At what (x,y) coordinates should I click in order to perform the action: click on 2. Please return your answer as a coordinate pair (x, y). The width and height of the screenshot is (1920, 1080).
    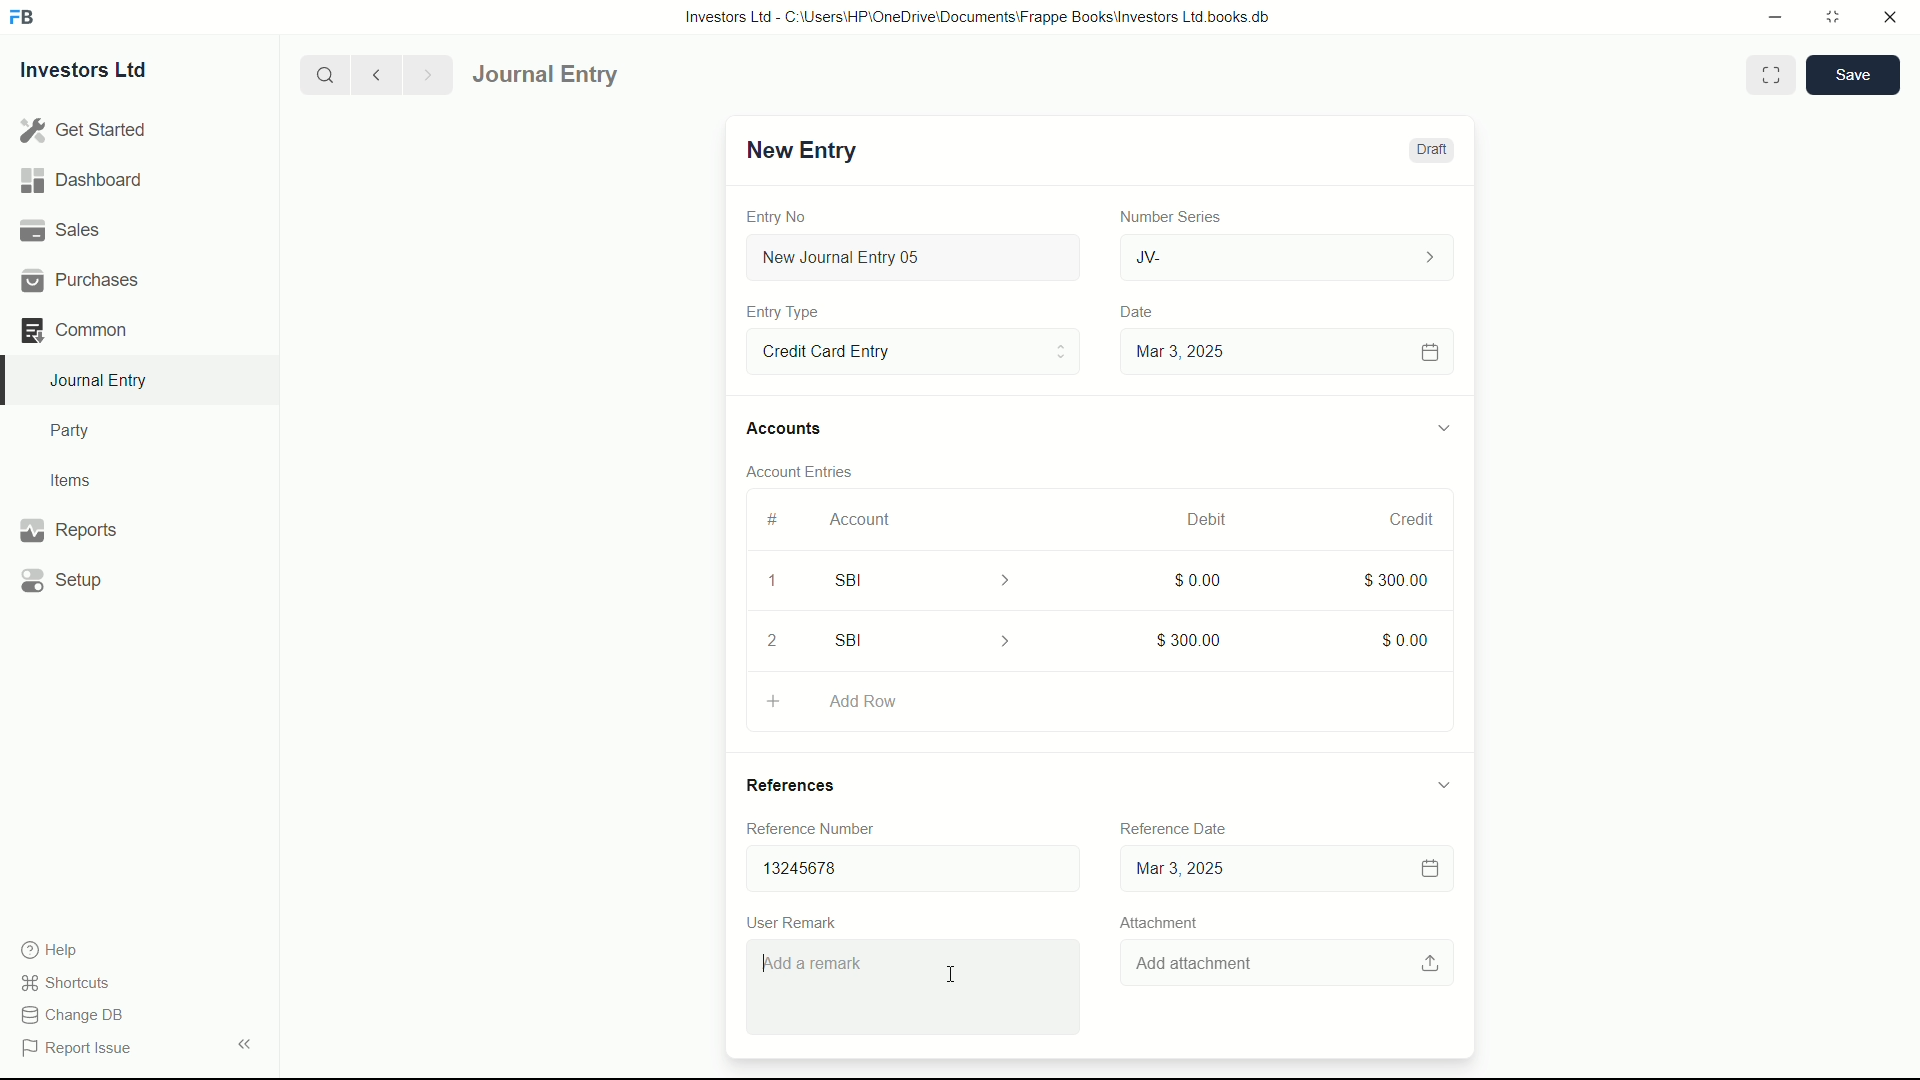
    Looking at the image, I should click on (779, 640).